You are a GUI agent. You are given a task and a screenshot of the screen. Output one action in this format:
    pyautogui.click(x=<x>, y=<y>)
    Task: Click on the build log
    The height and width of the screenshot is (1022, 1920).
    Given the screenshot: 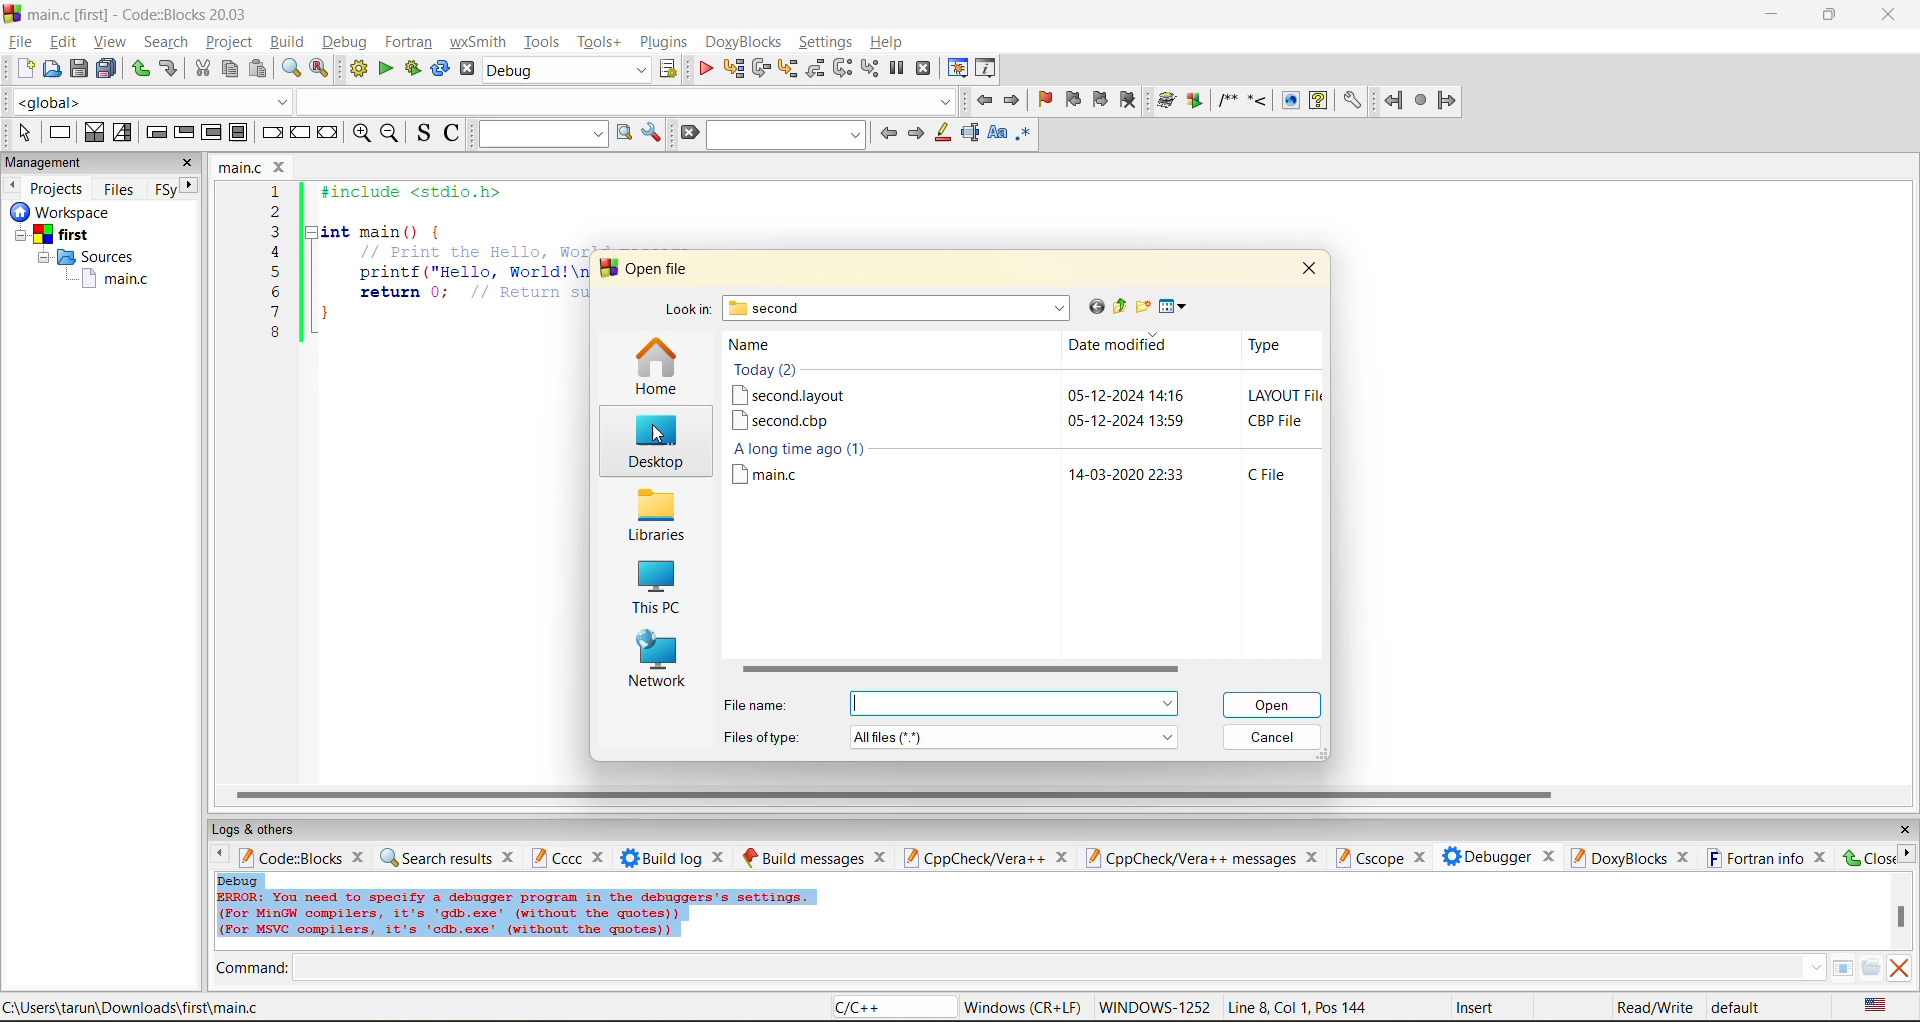 What is the action you would take?
    pyautogui.click(x=662, y=858)
    